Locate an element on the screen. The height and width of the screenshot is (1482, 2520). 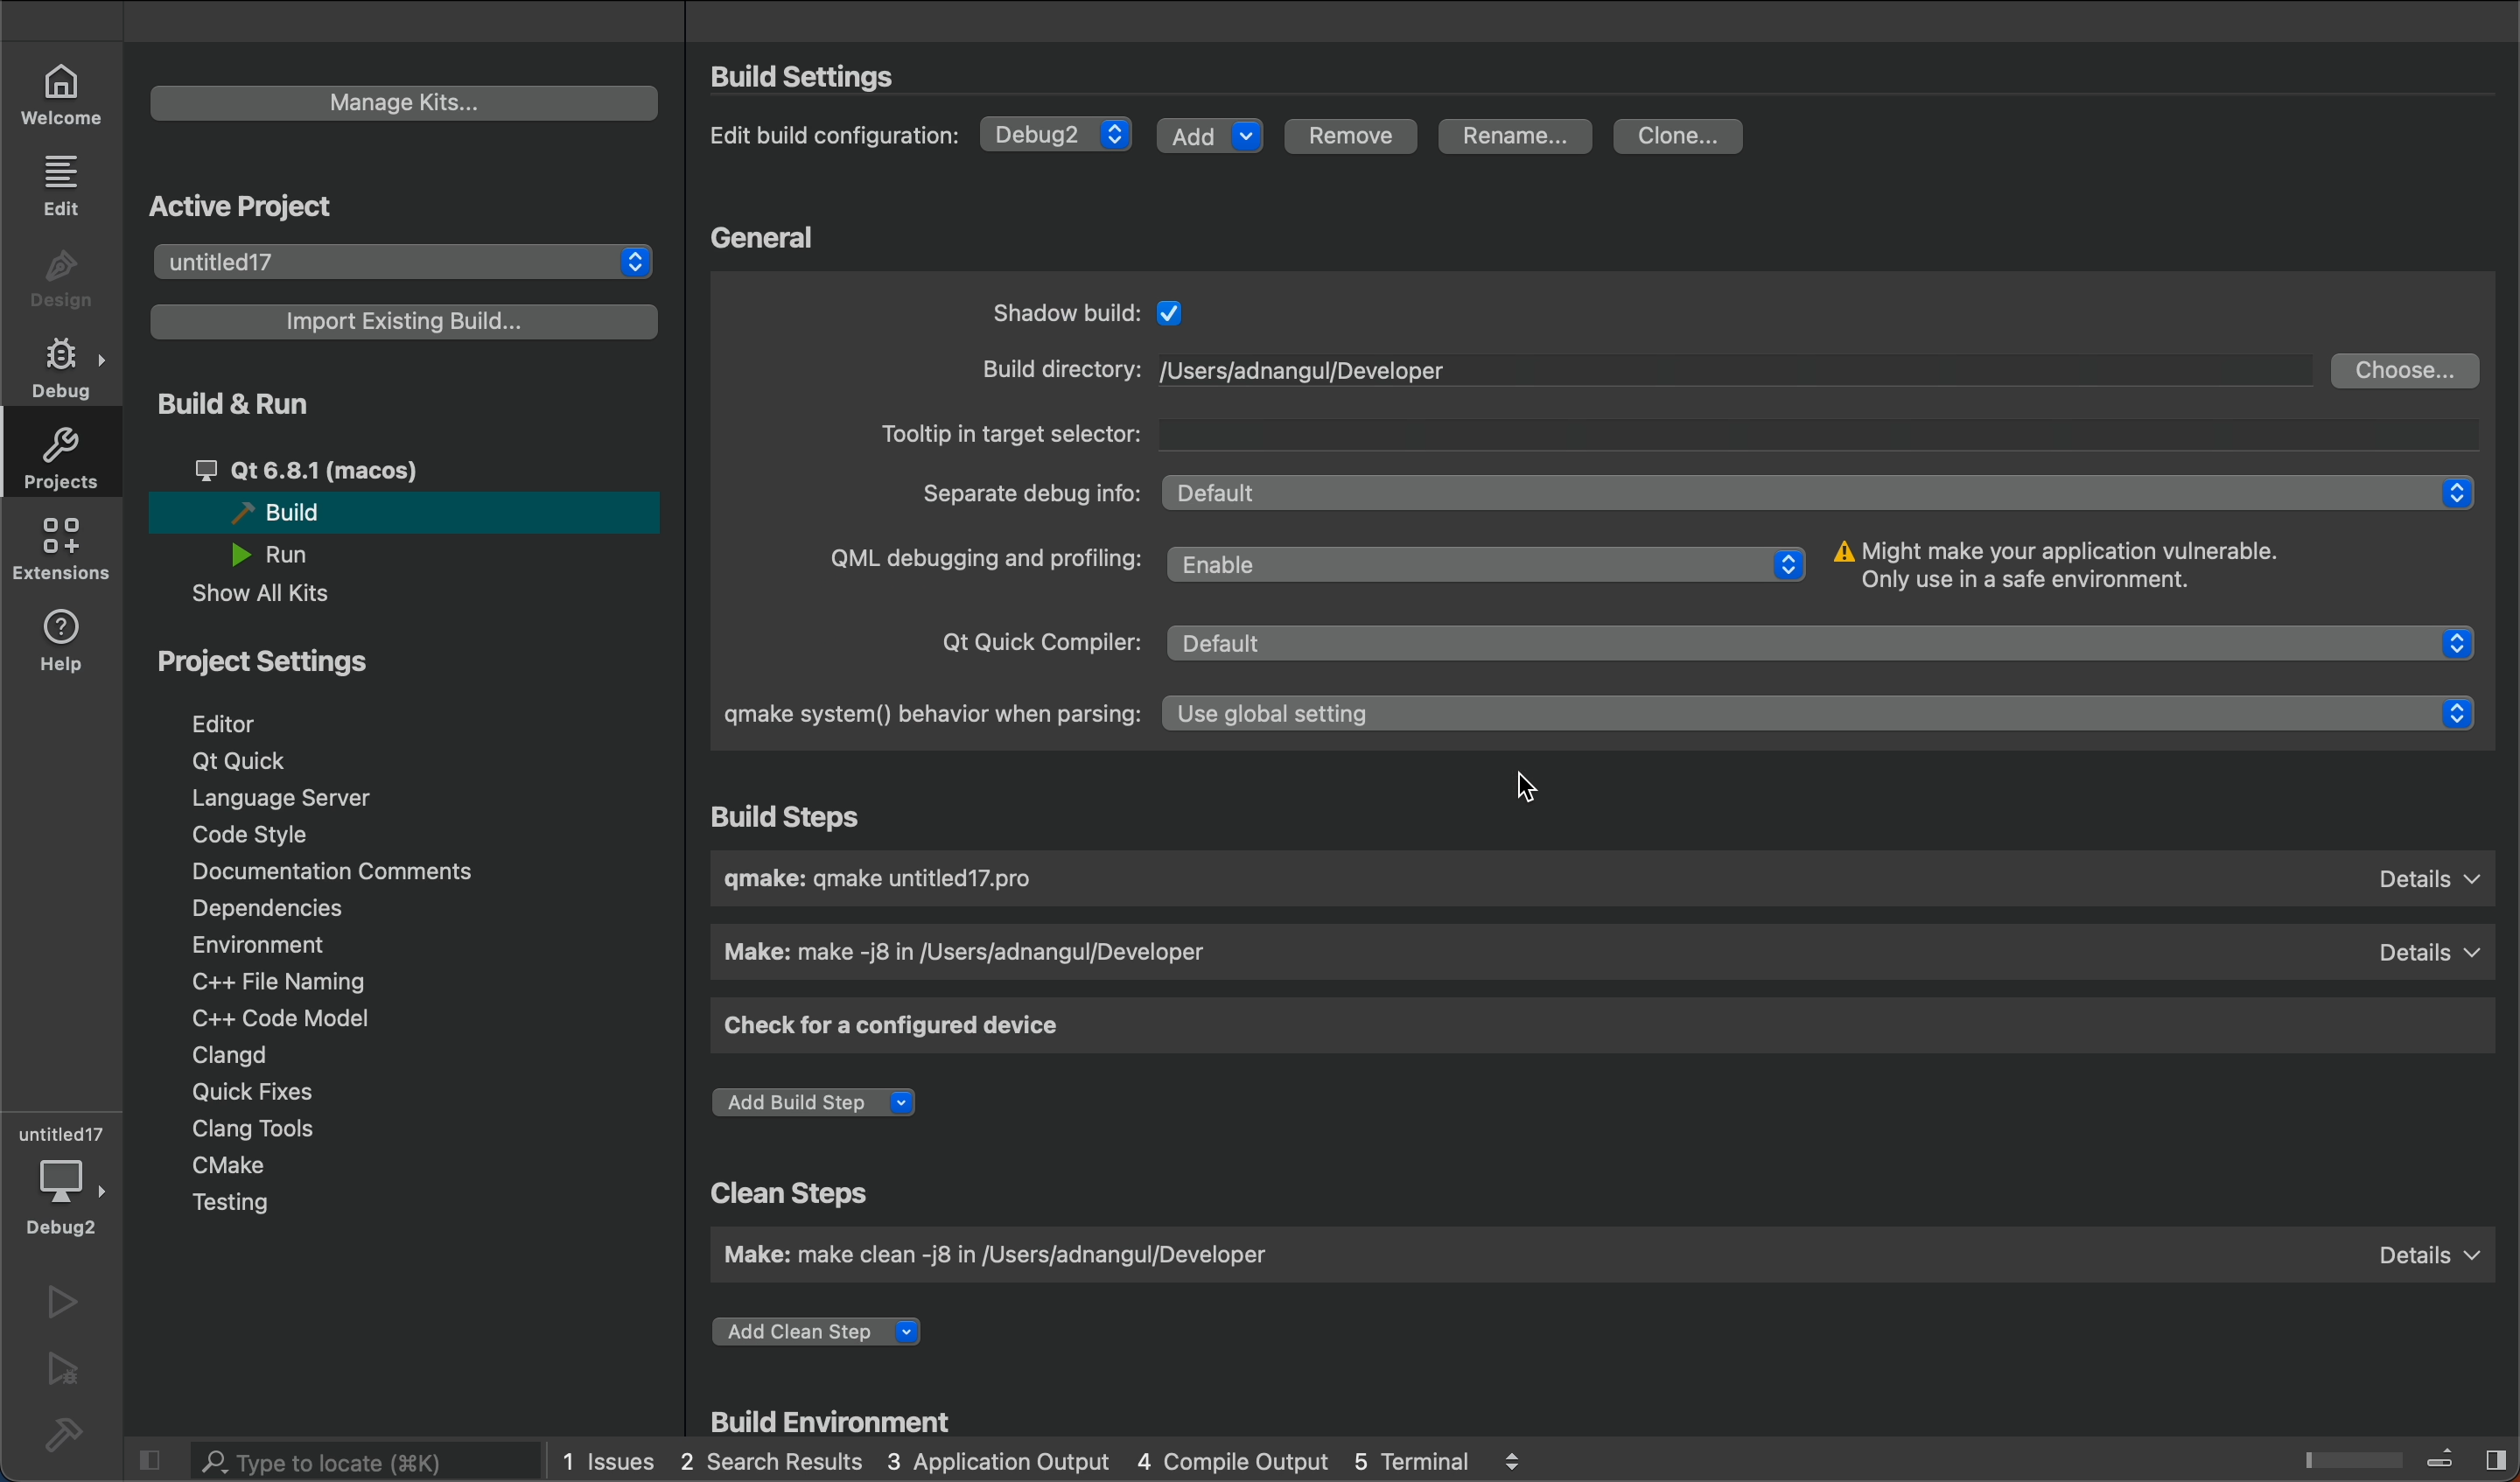
make is located at coordinates (1146, 954).